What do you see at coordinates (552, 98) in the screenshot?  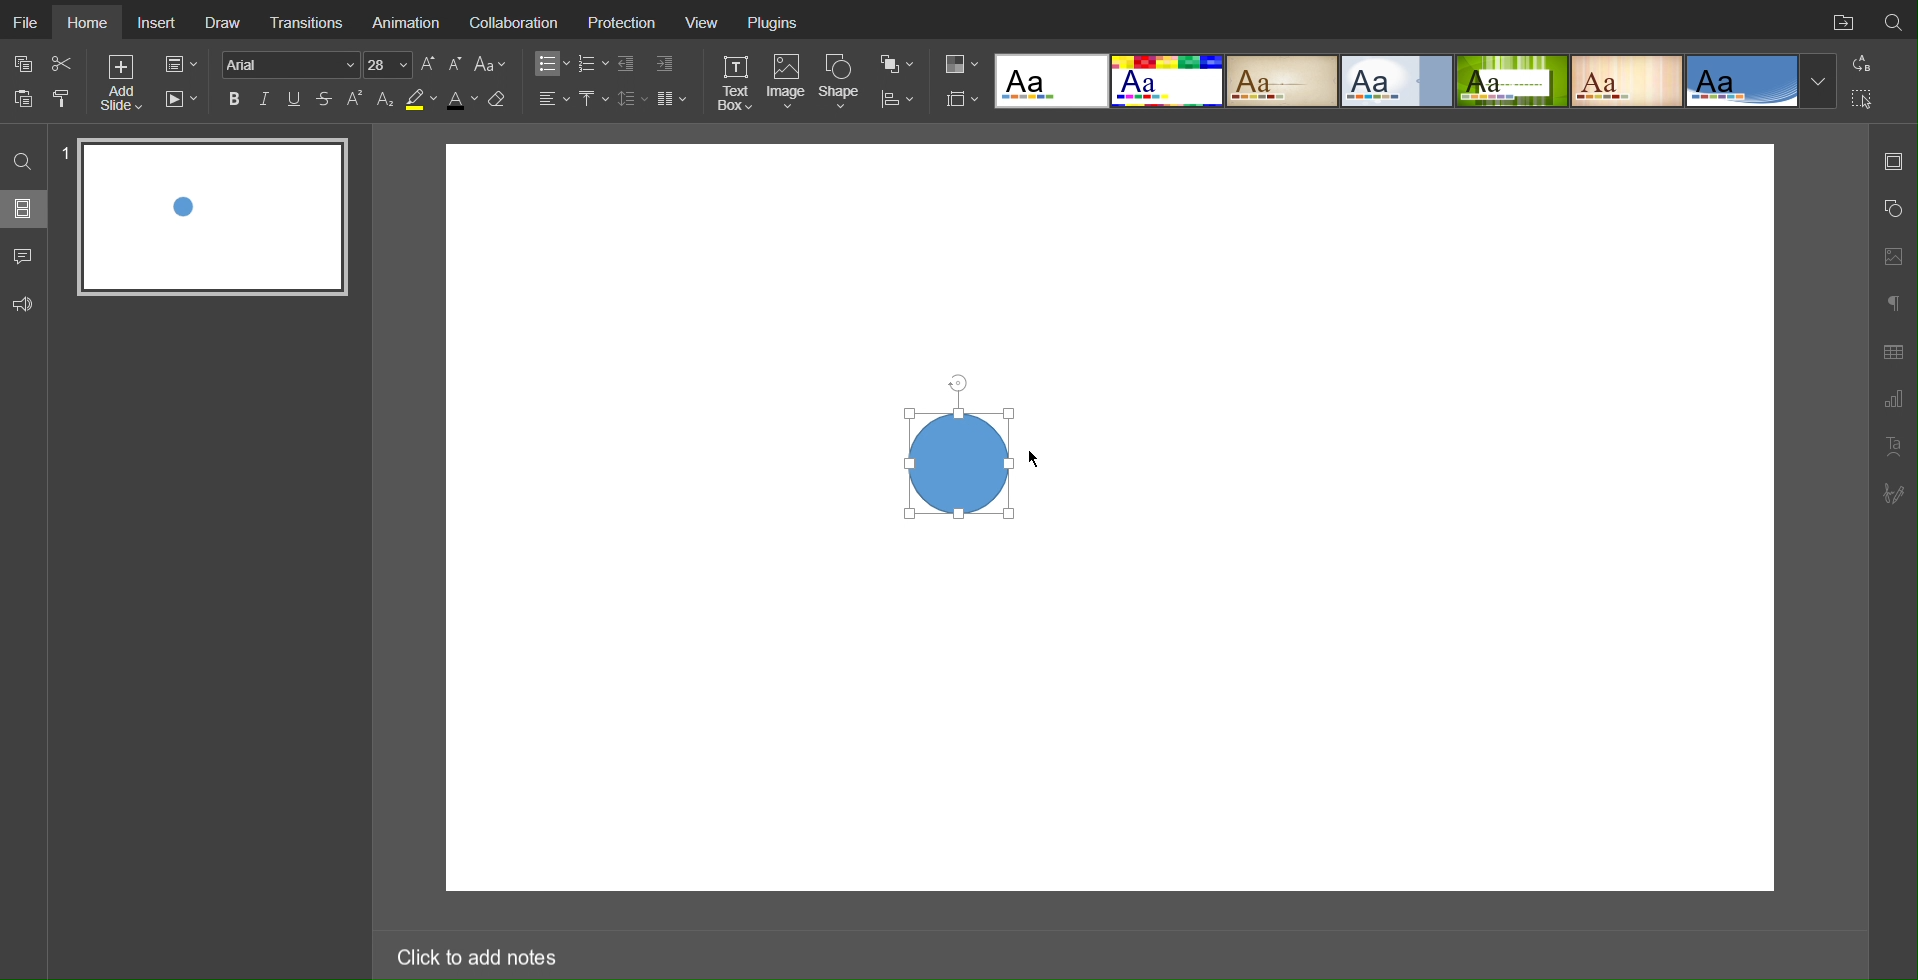 I see `Alignment` at bounding box center [552, 98].